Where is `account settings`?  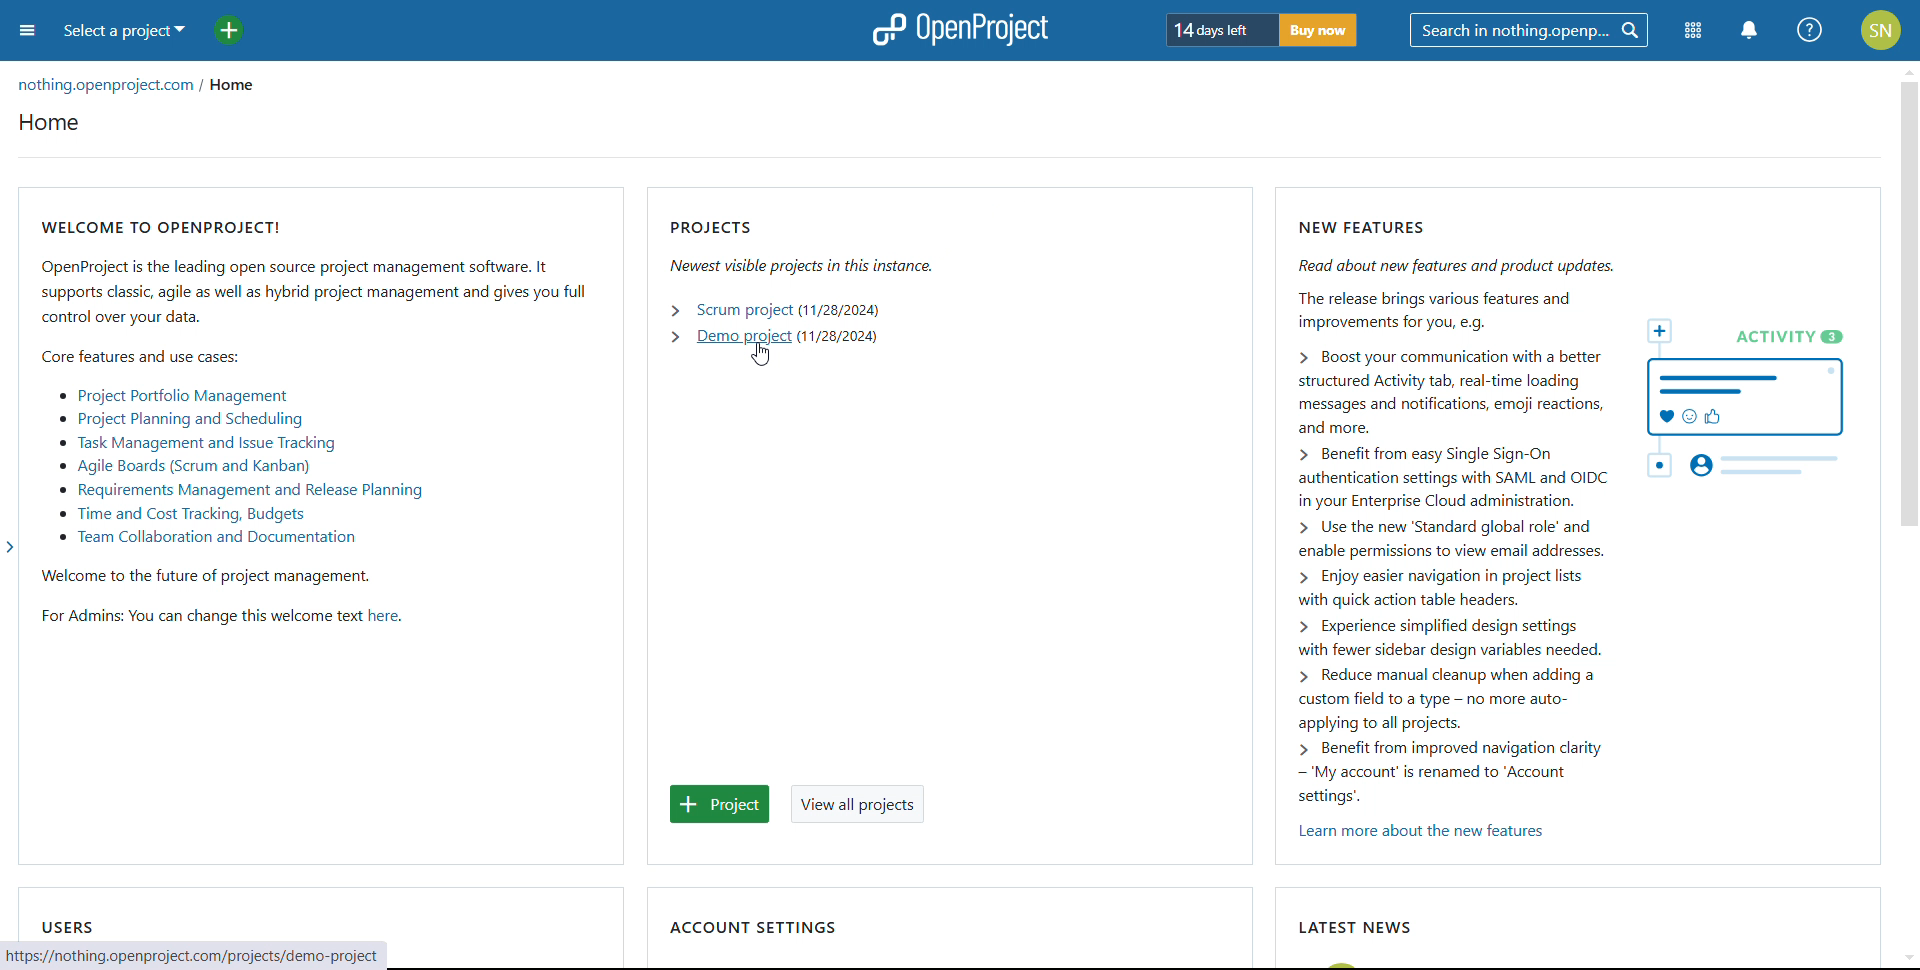
account settings is located at coordinates (752, 928).